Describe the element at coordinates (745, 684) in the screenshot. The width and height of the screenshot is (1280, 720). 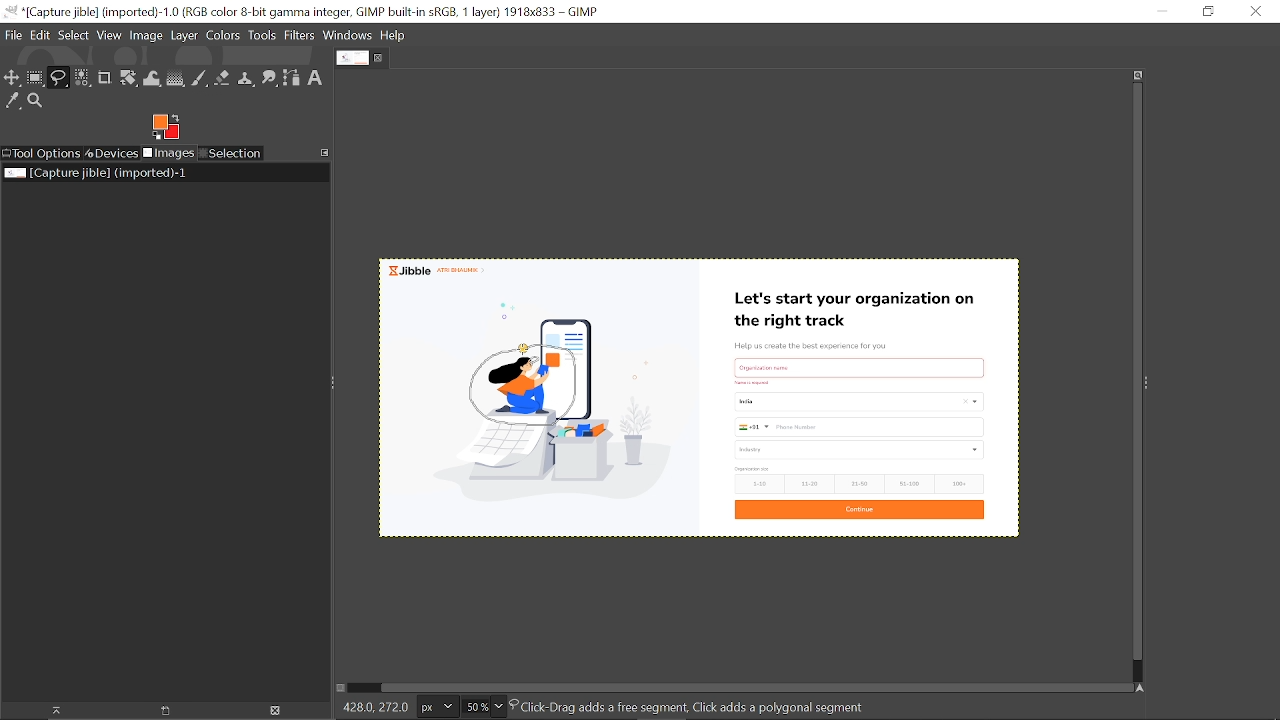
I see `Horizontal scrollbar` at that location.